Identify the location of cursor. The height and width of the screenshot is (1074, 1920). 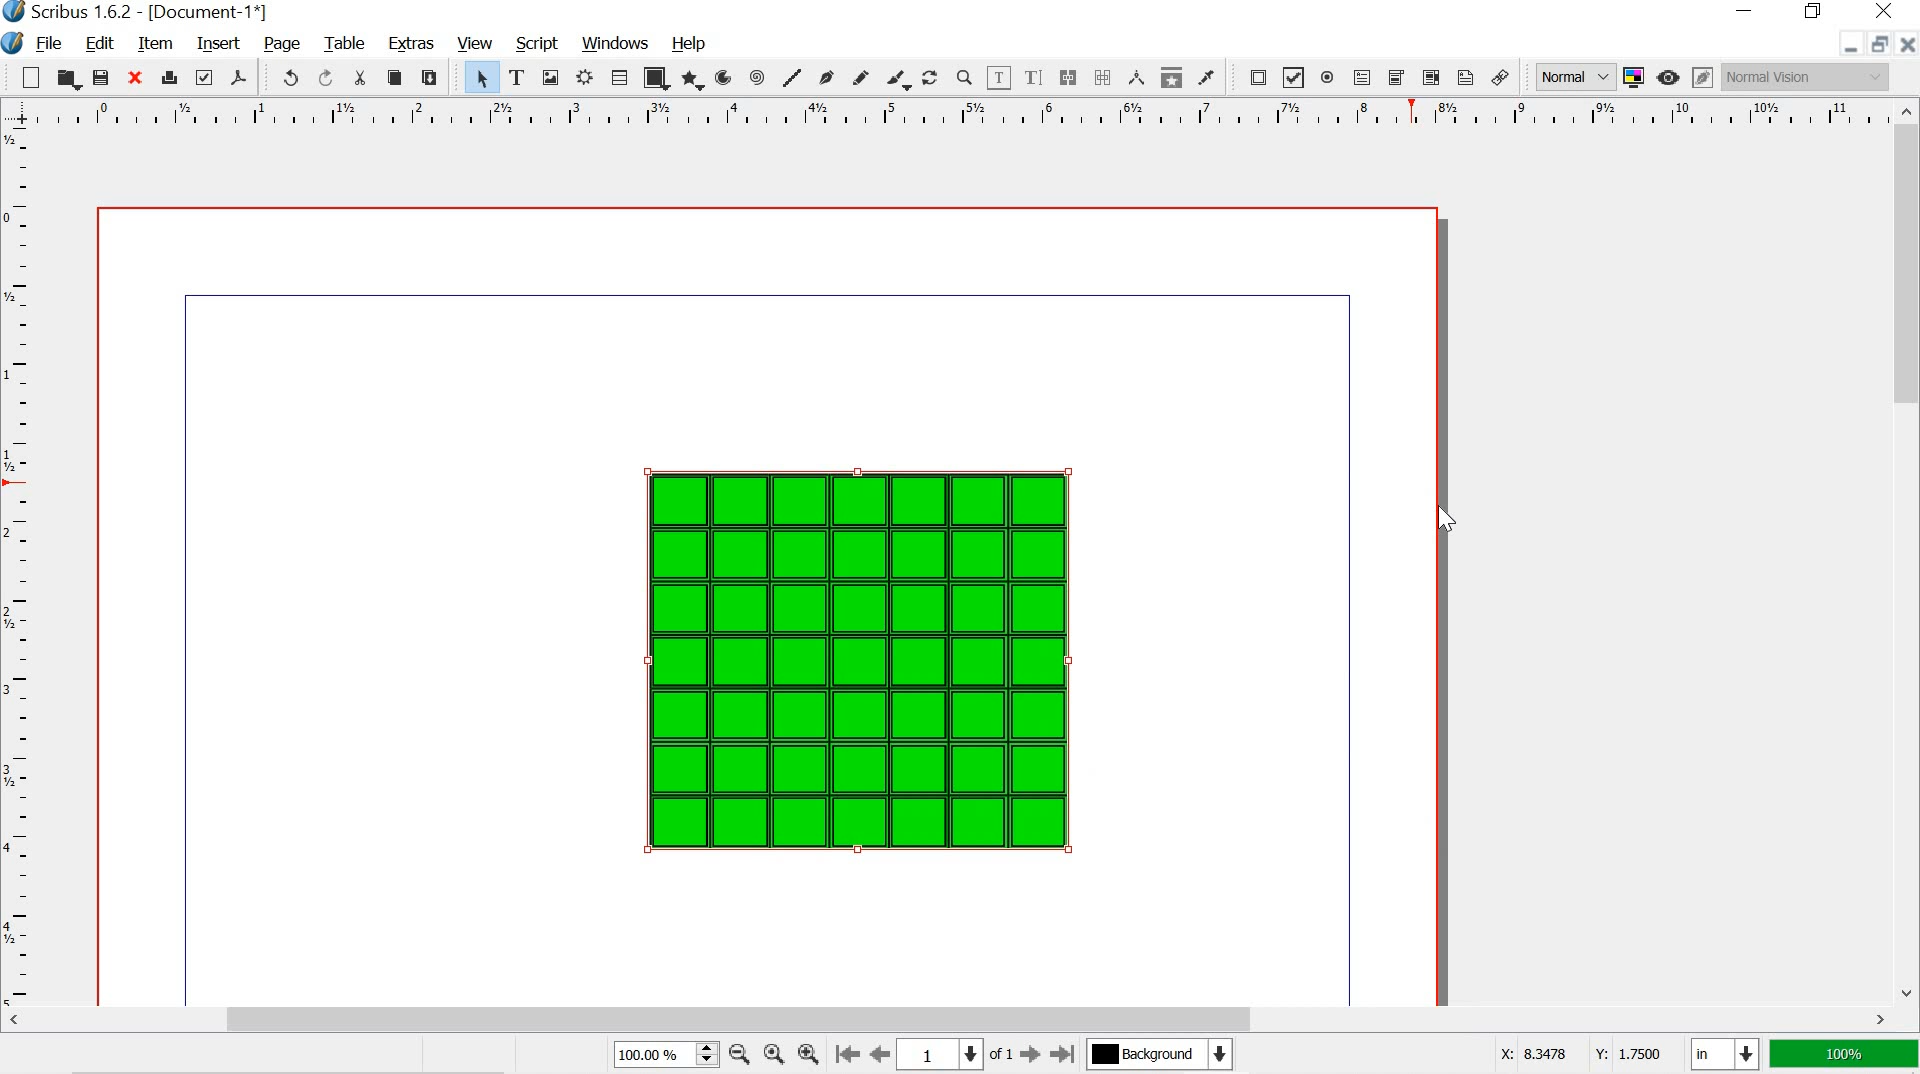
(1447, 517).